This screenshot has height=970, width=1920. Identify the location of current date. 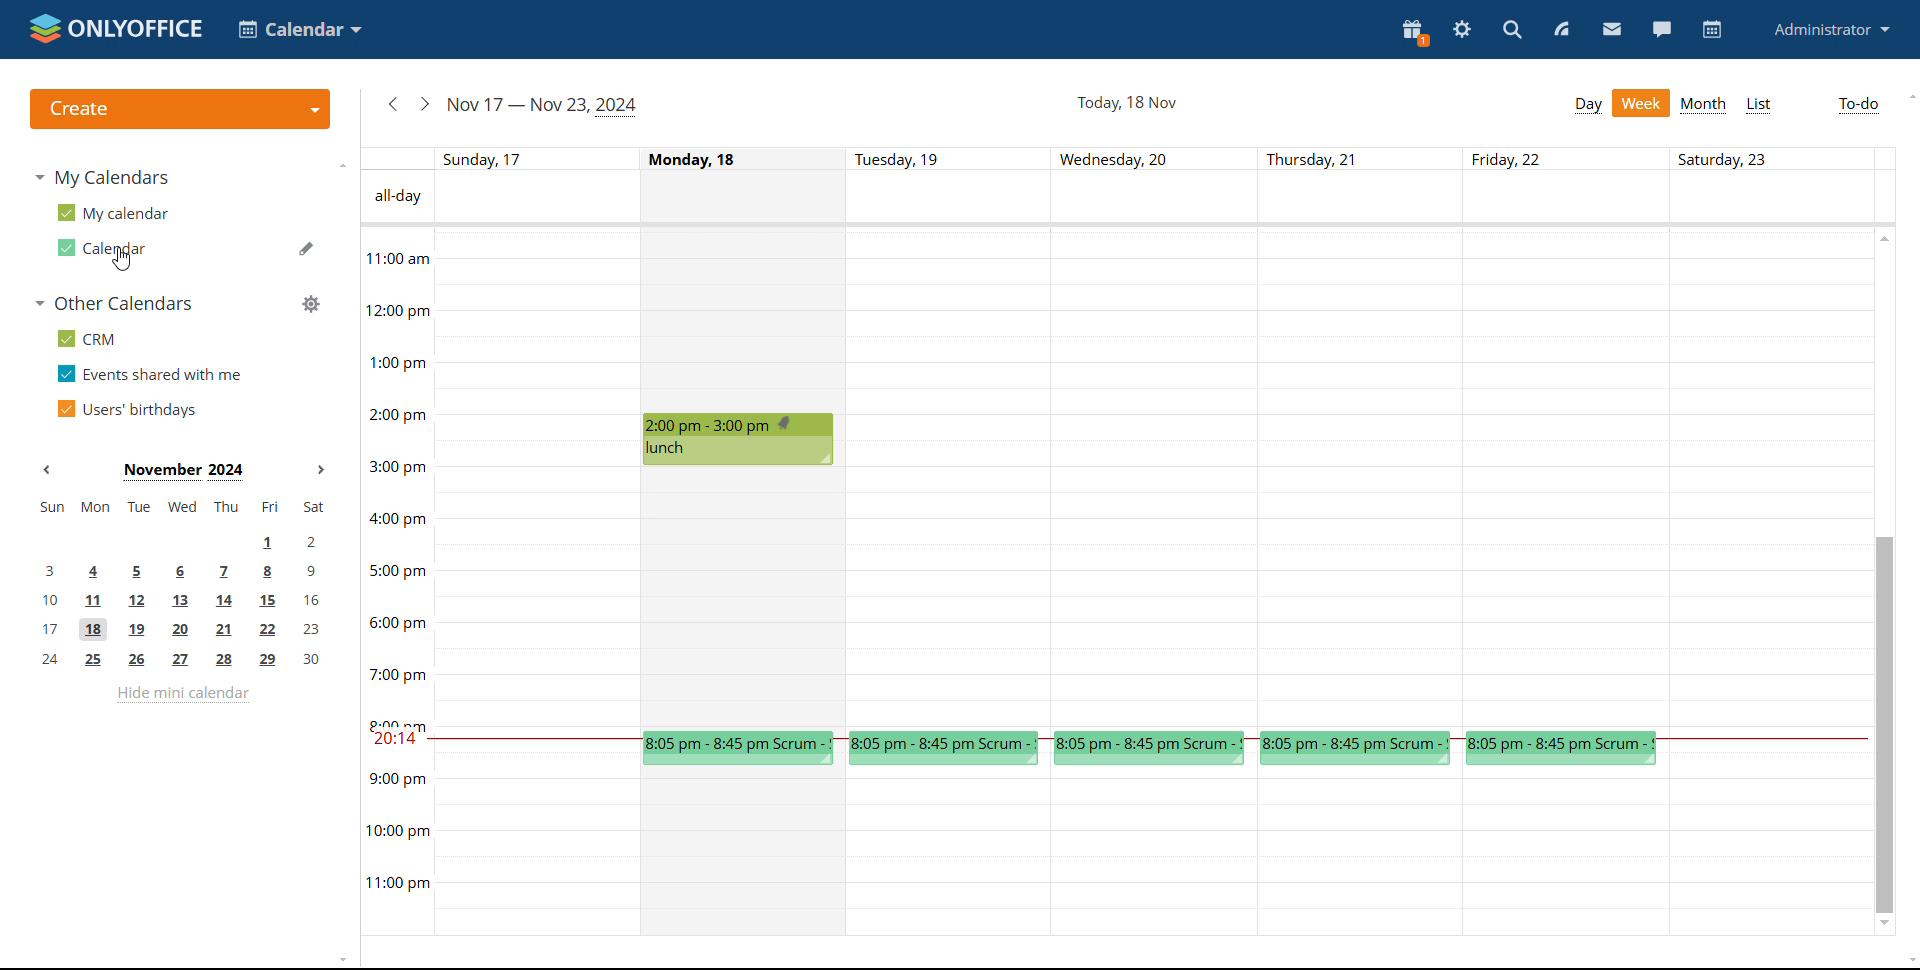
(1126, 103).